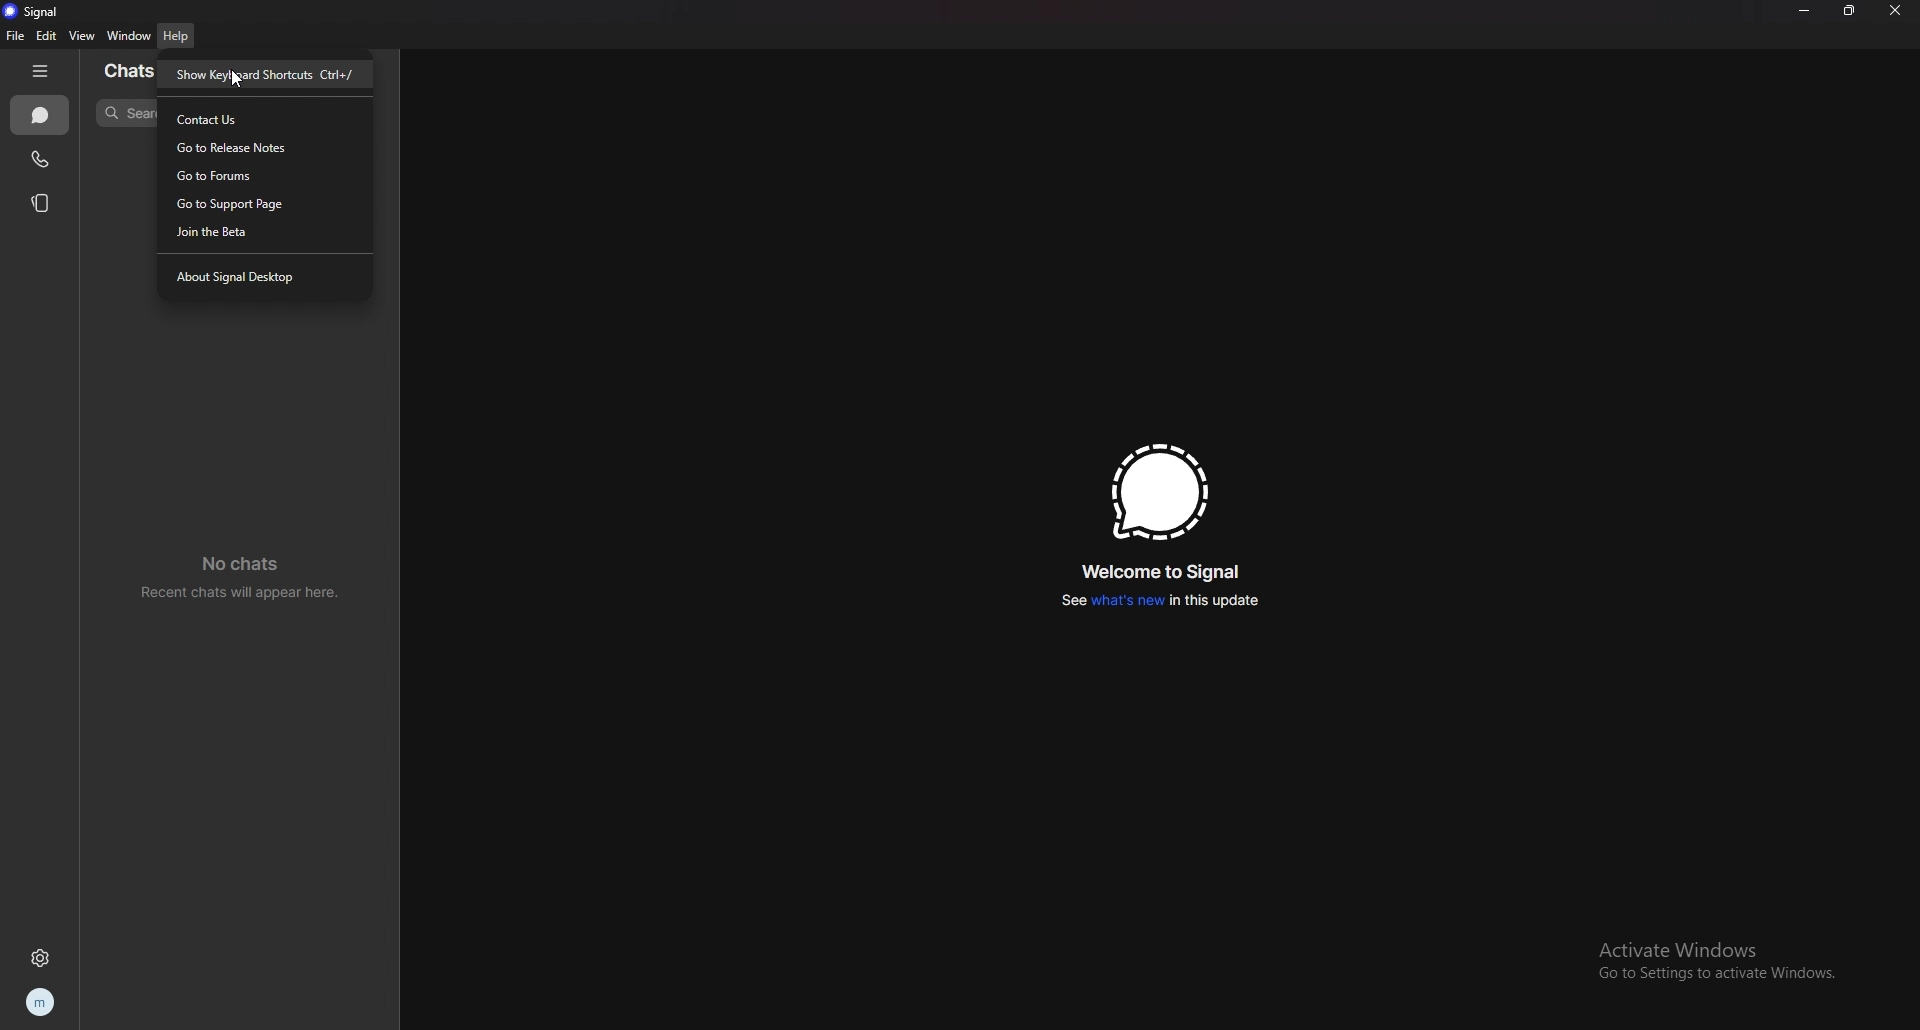 This screenshot has height=1030, width=1920. What do you see at coordinates (130, 72) in the screenshot?
I see `chats` at bounding box center [130, 72].